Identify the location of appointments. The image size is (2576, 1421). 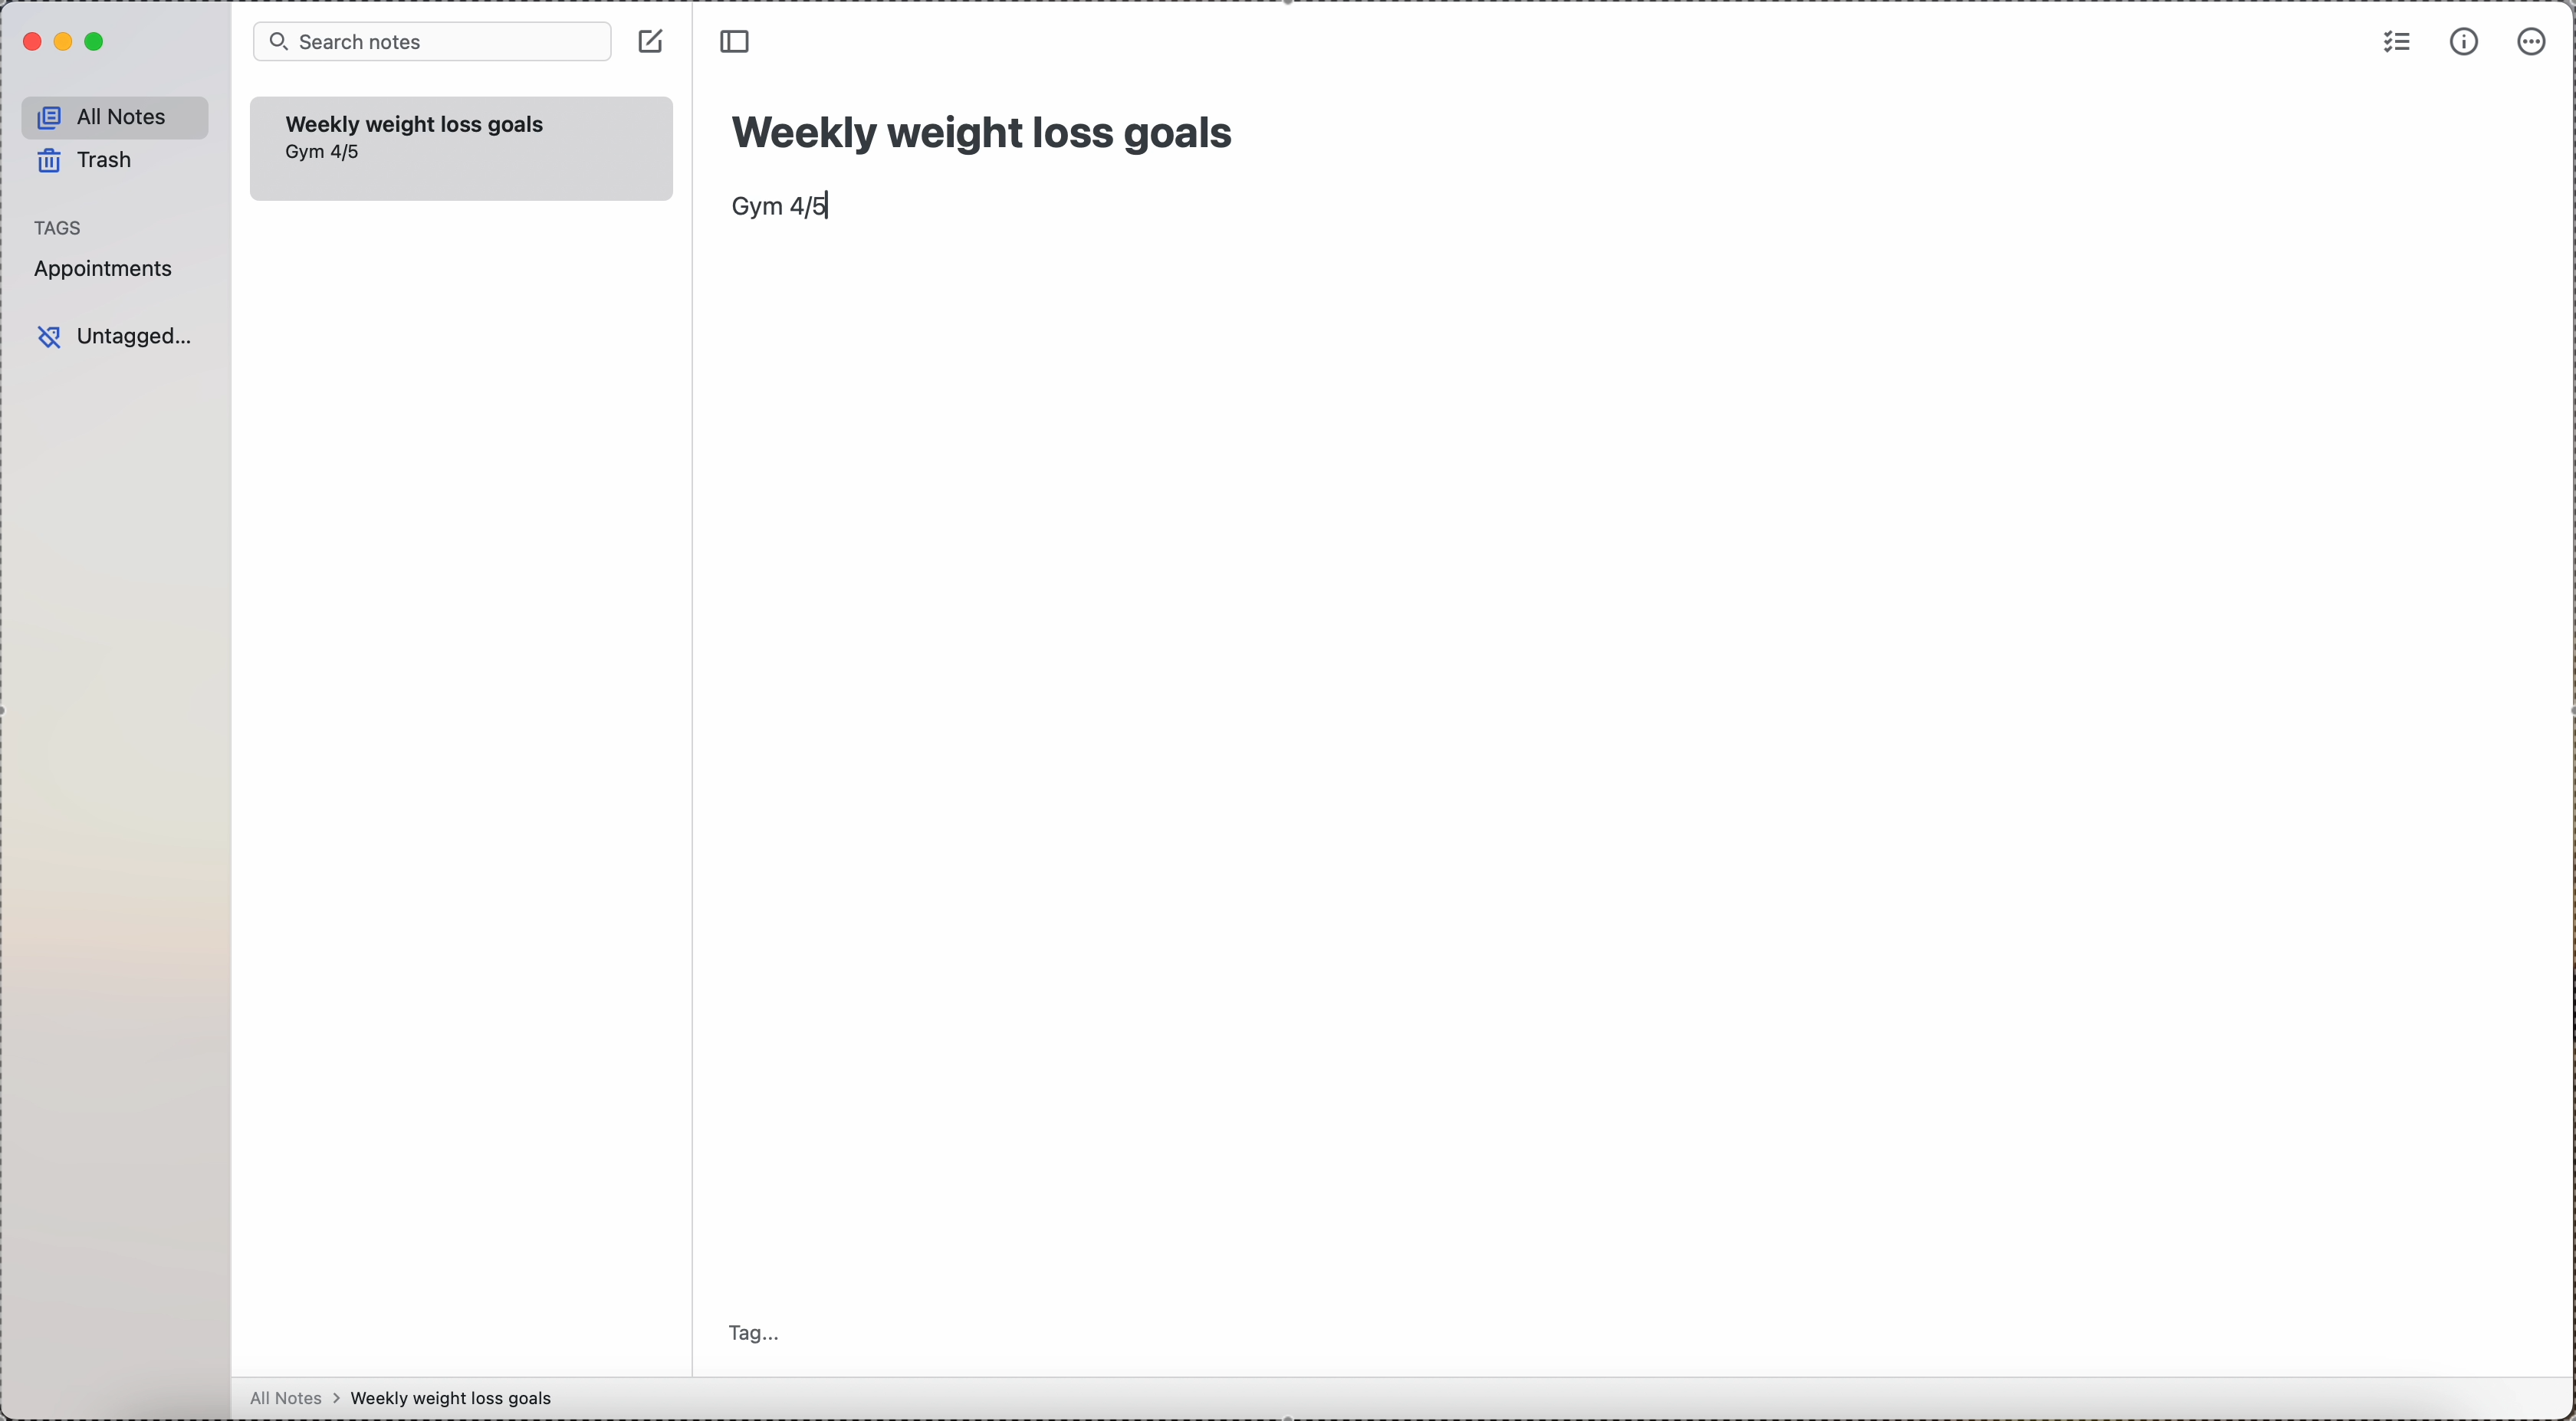
(109, 271).